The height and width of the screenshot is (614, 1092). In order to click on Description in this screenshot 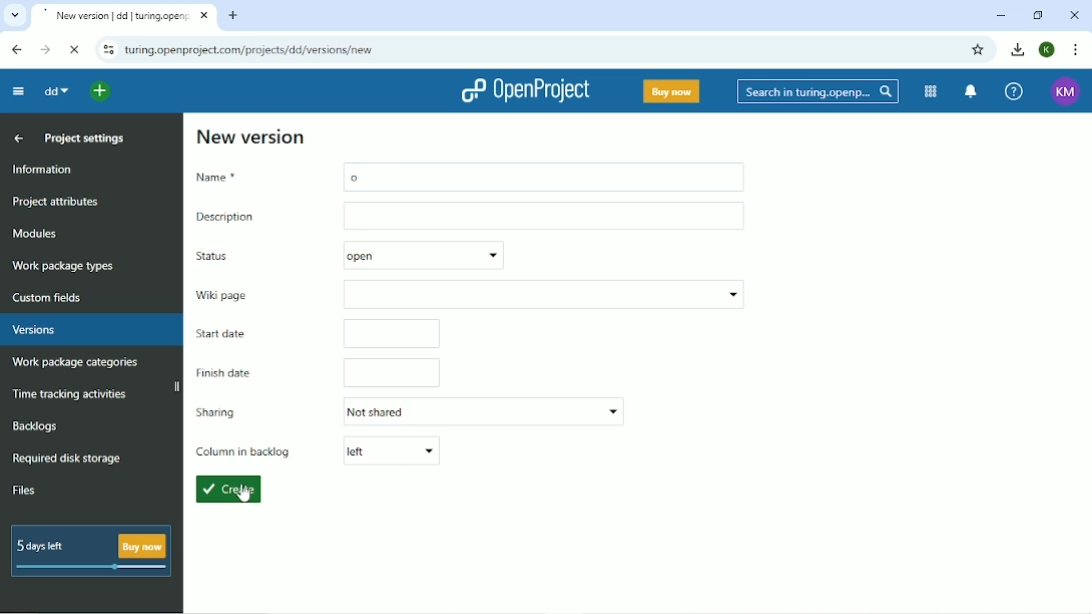, I will do `click(293, 216)`.